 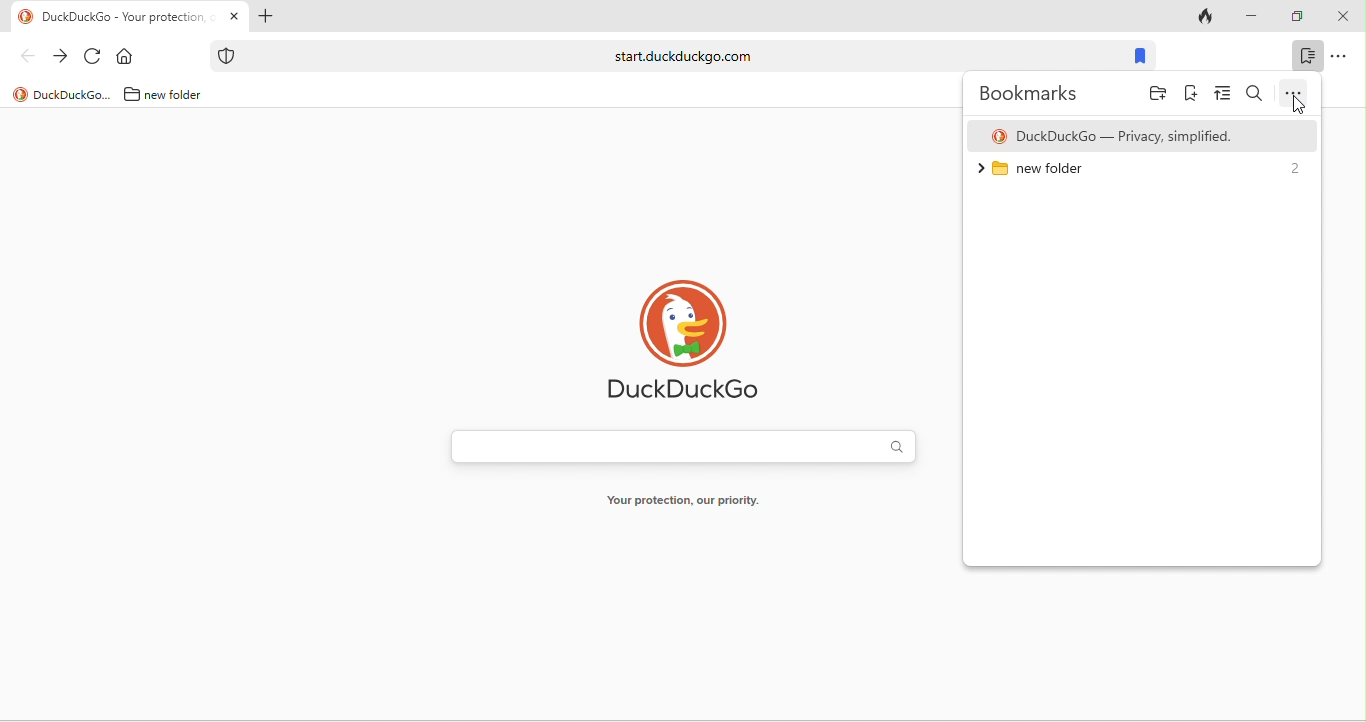 I want to click on option, so click(x=1339, y=55).